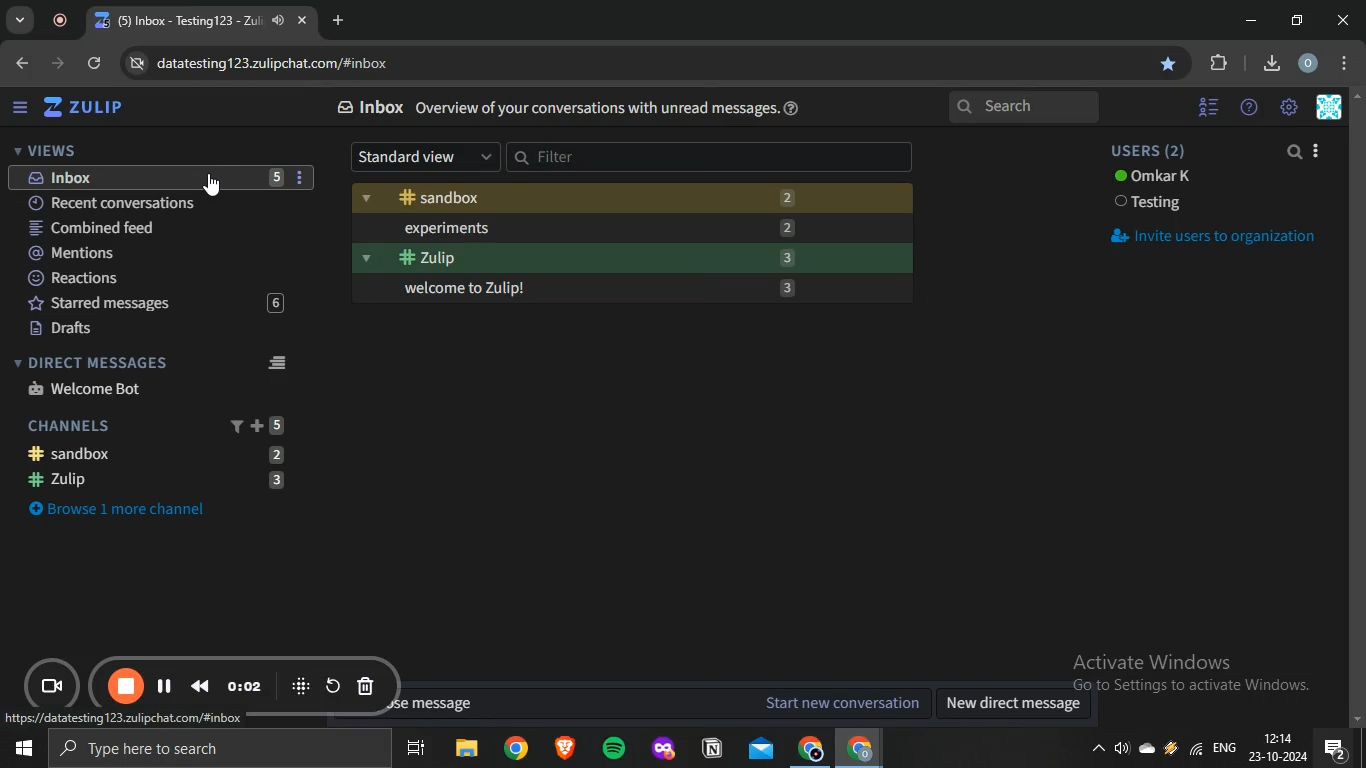 This screenshot has height=768, width=1366. What do you see at coordinates (515, 749) in the screenshot?
I see `google chrome` at bounding box center [515, 749].